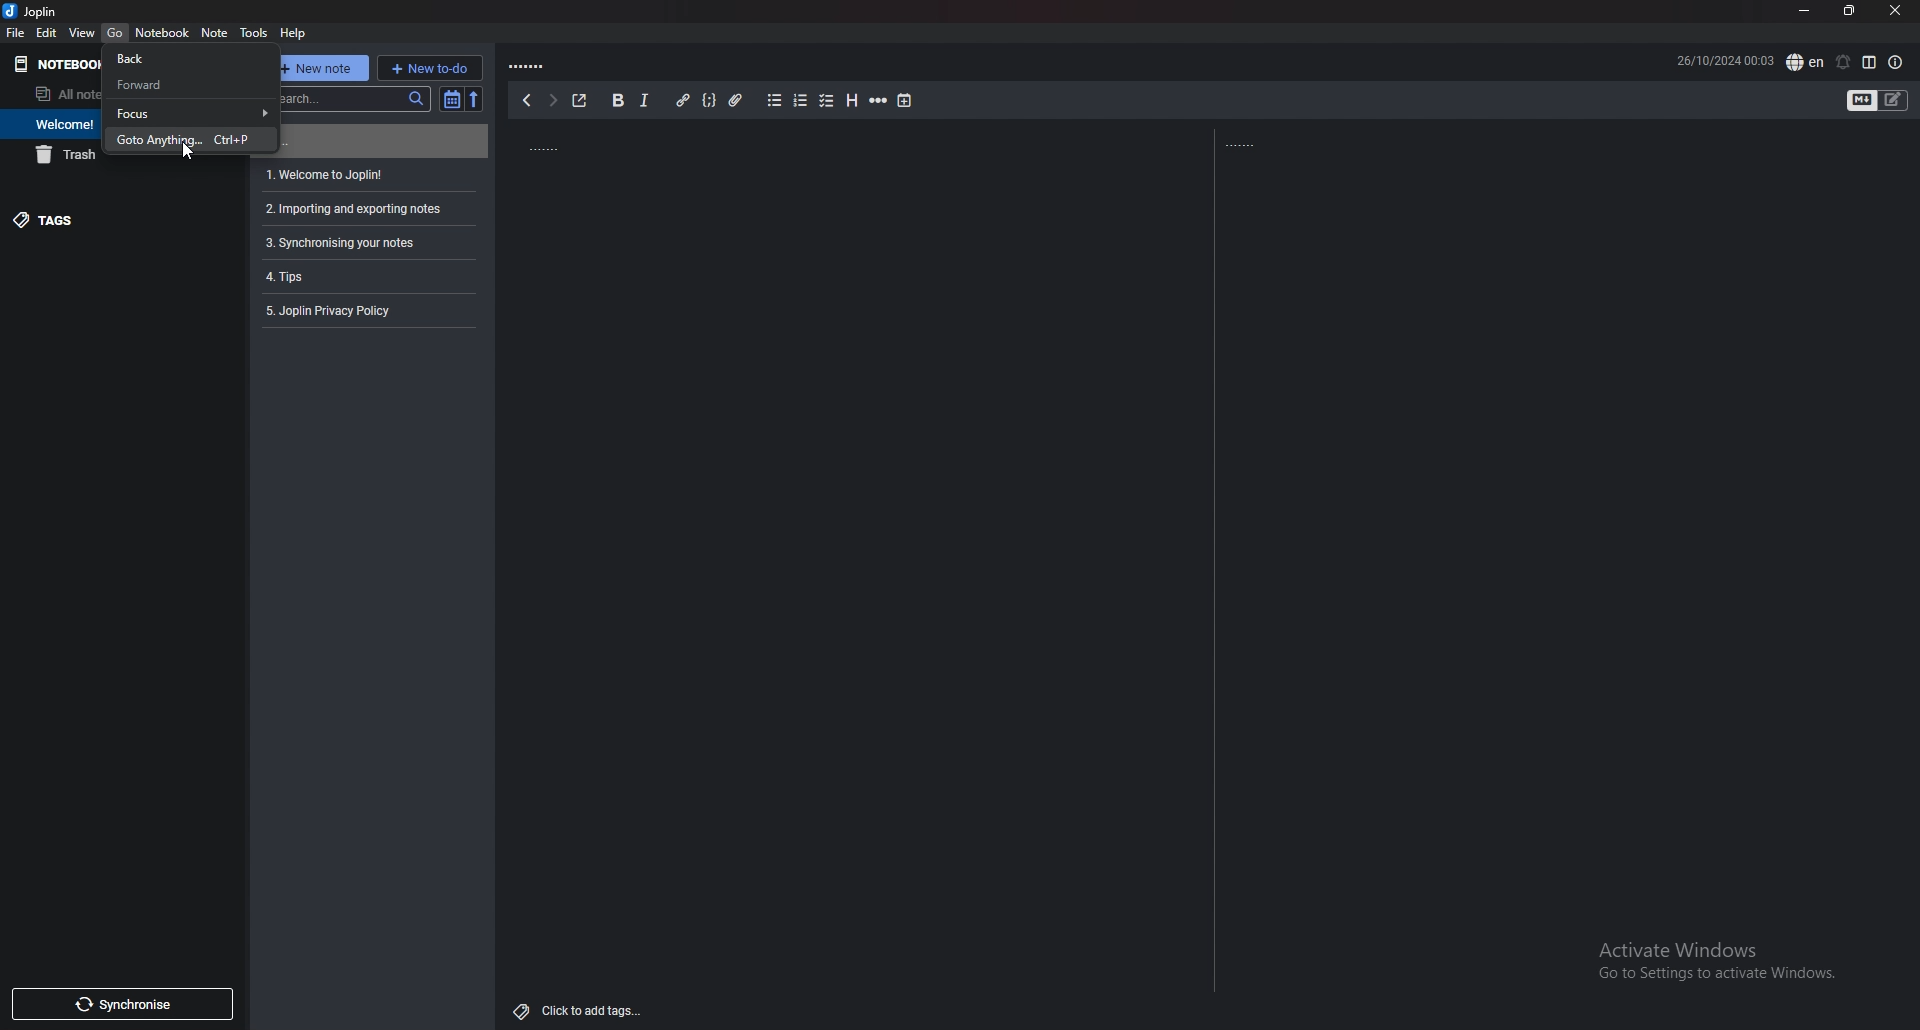  Describe the element at coordinates (477, 99) in the screenshot. I see `reverse sort order` at that location.